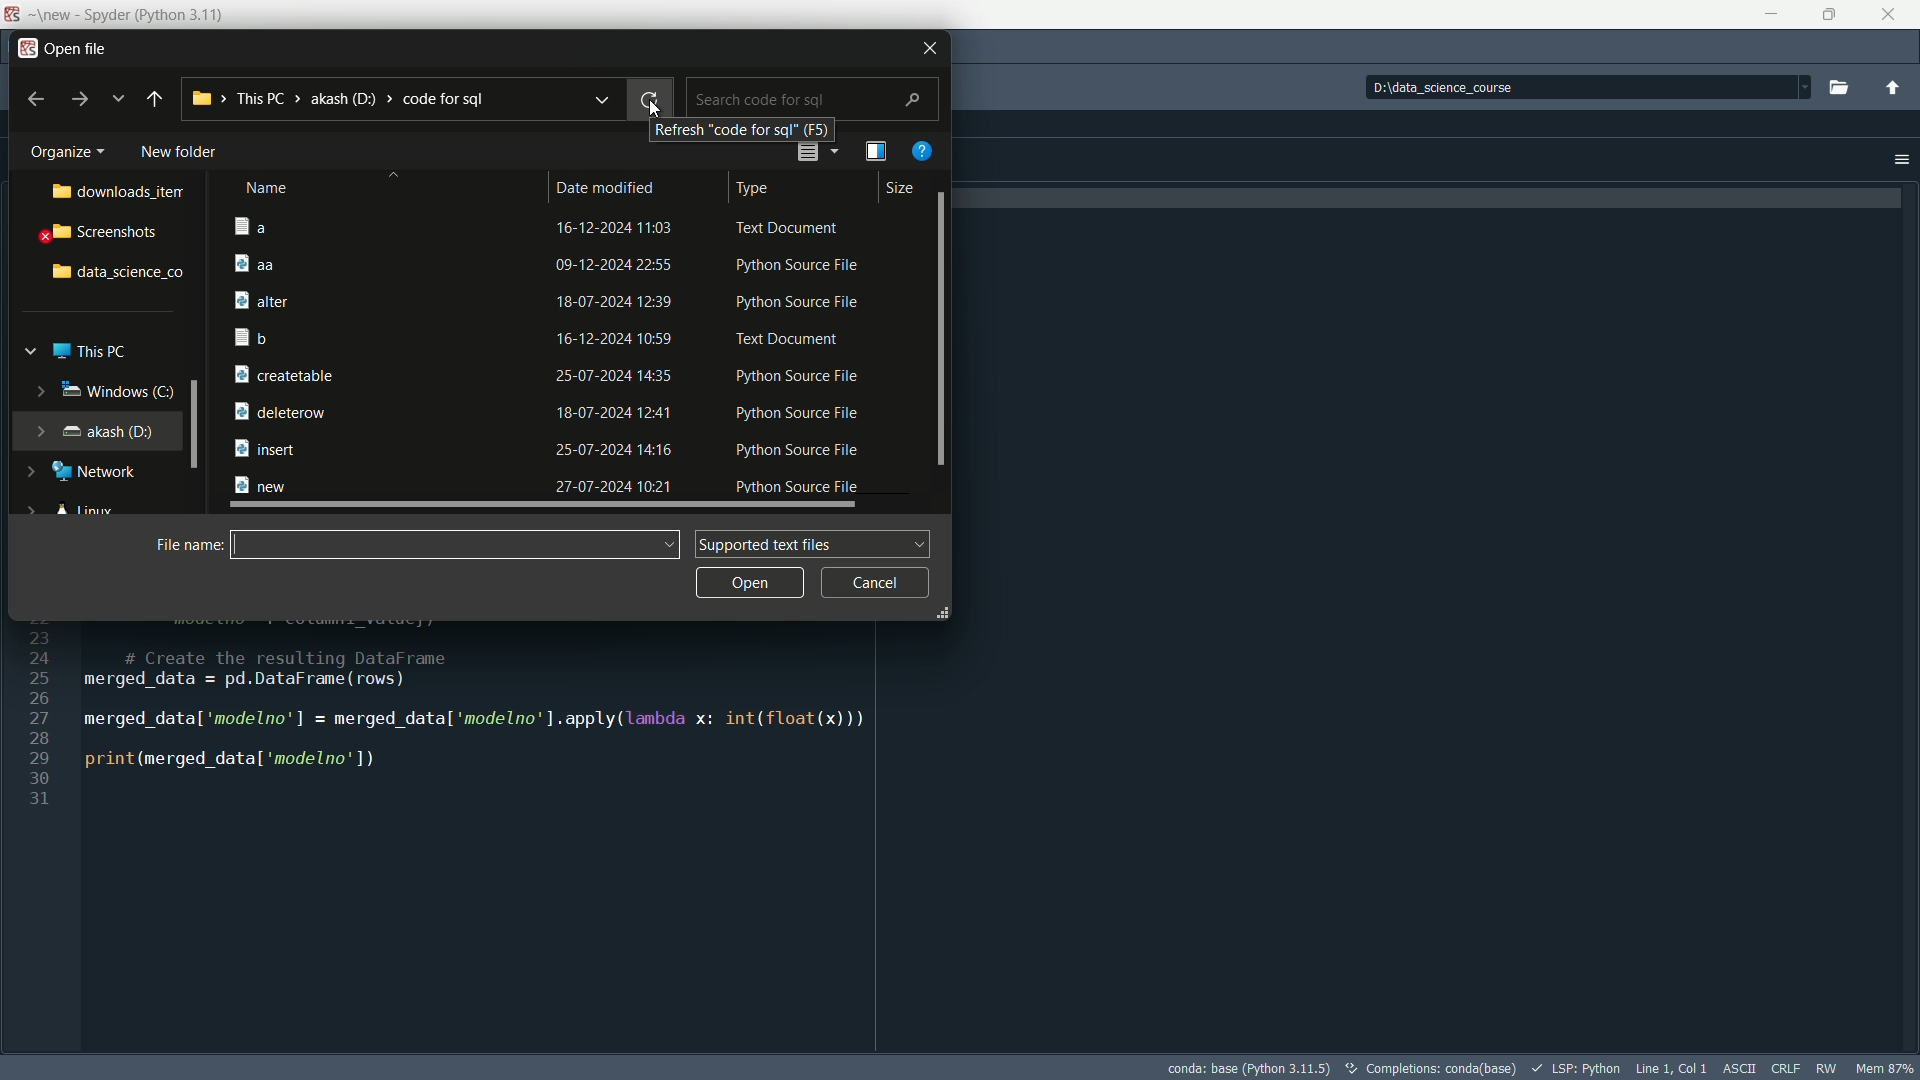 The width and height of the screenshot is (1920, 1080). I want to click on network, so click(101, 472).